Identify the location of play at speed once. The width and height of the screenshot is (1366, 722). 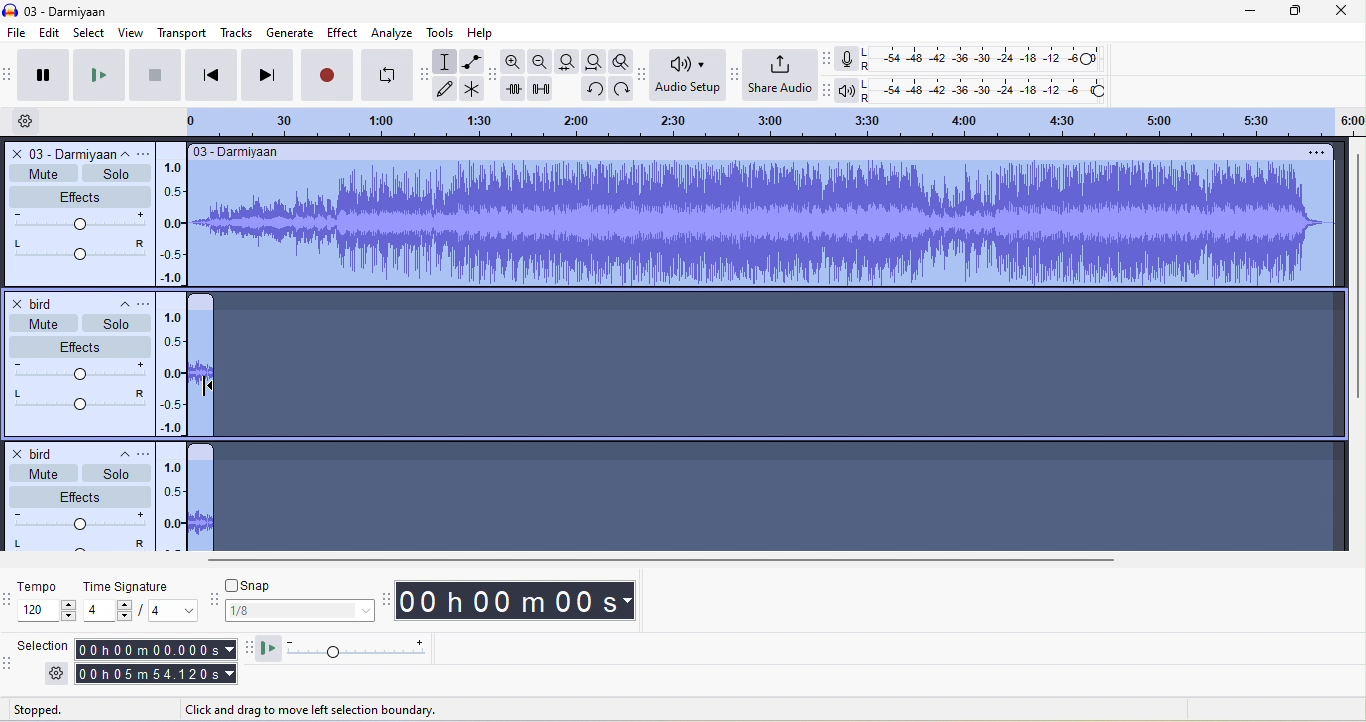
(270, 650).